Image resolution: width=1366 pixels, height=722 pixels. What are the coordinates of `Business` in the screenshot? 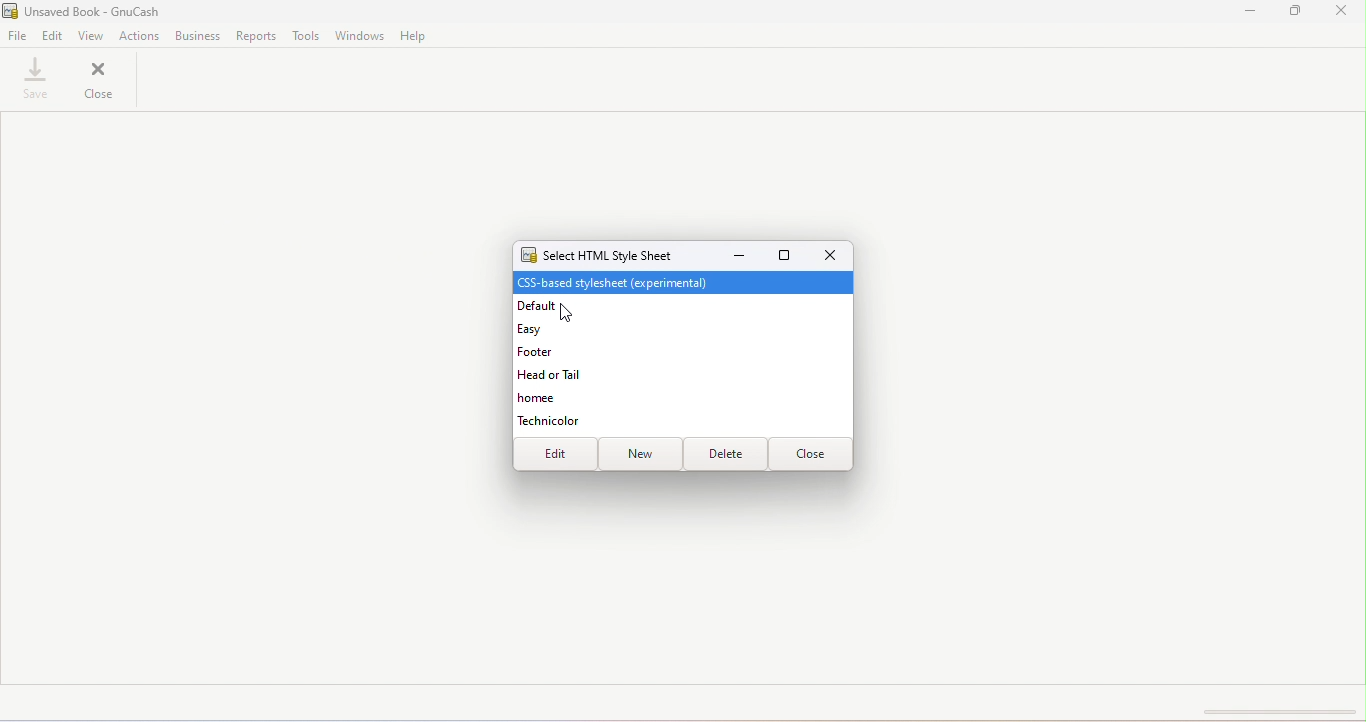 It's located at (195, 37).